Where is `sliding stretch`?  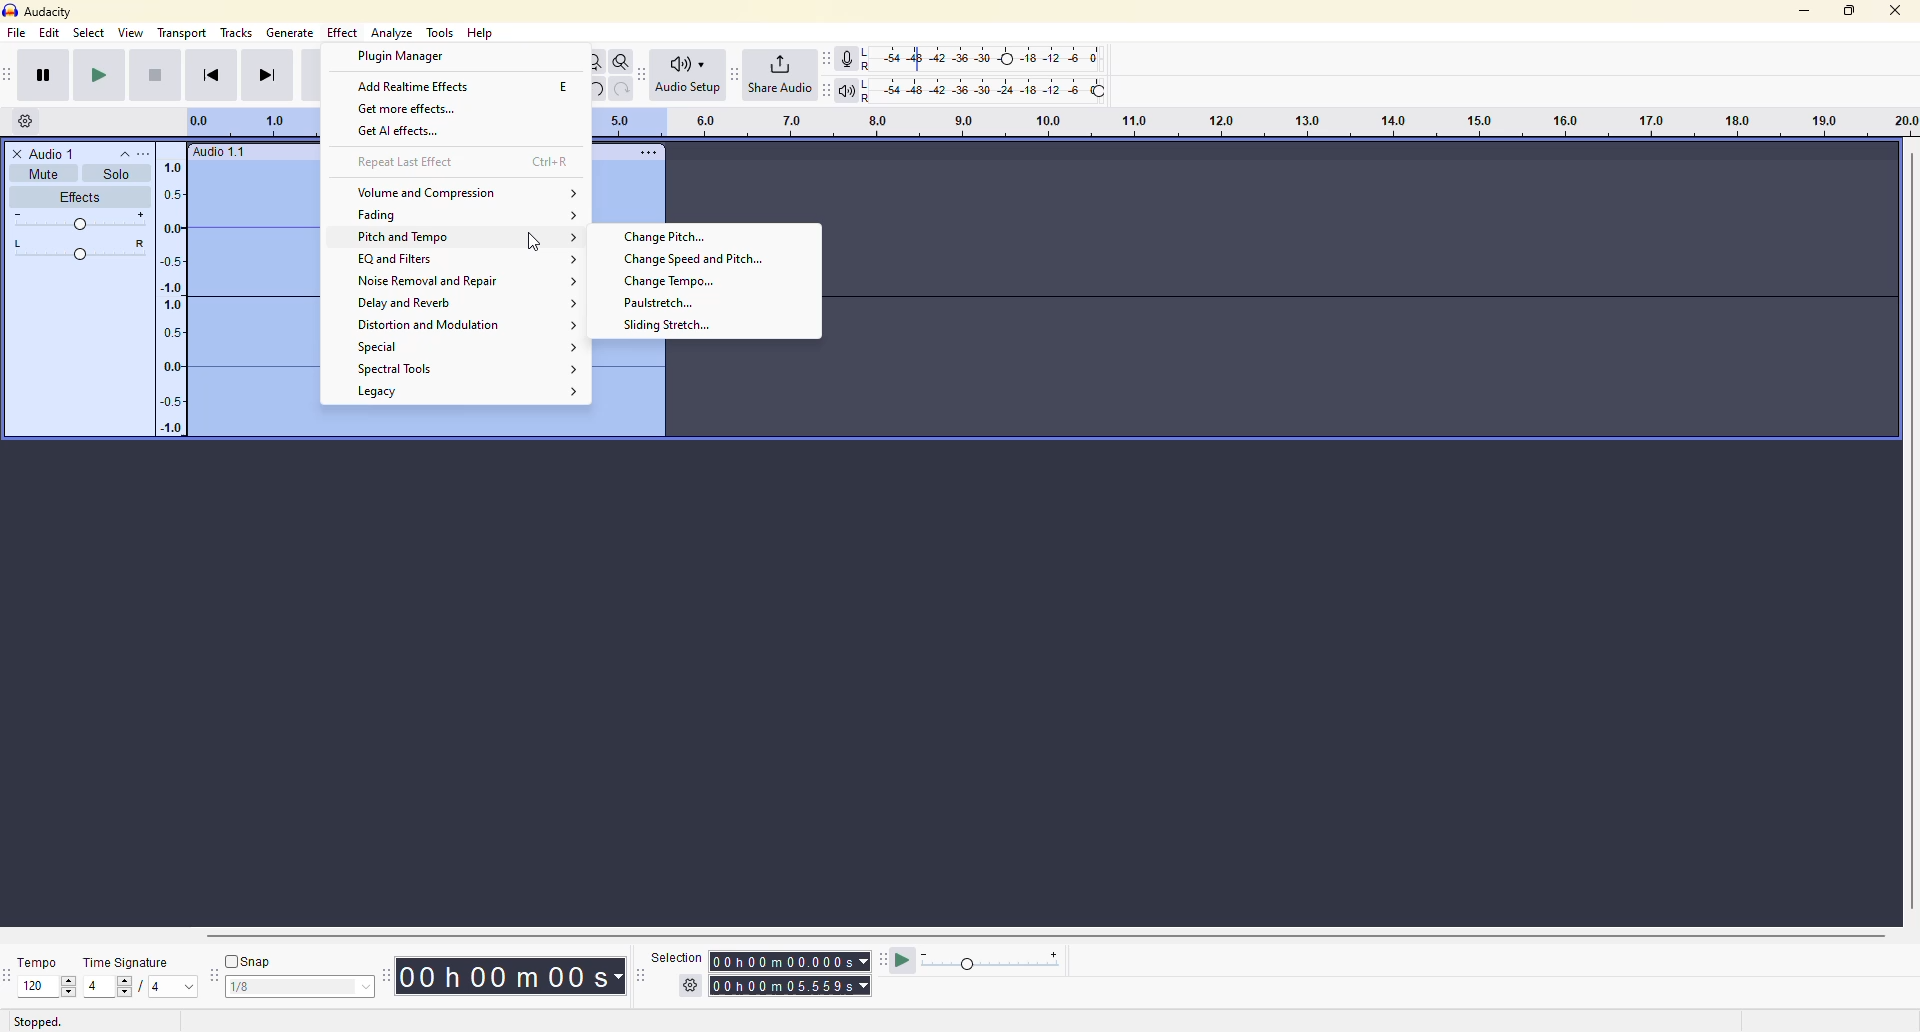 sliding stretch is located at coordinates (666, 324).